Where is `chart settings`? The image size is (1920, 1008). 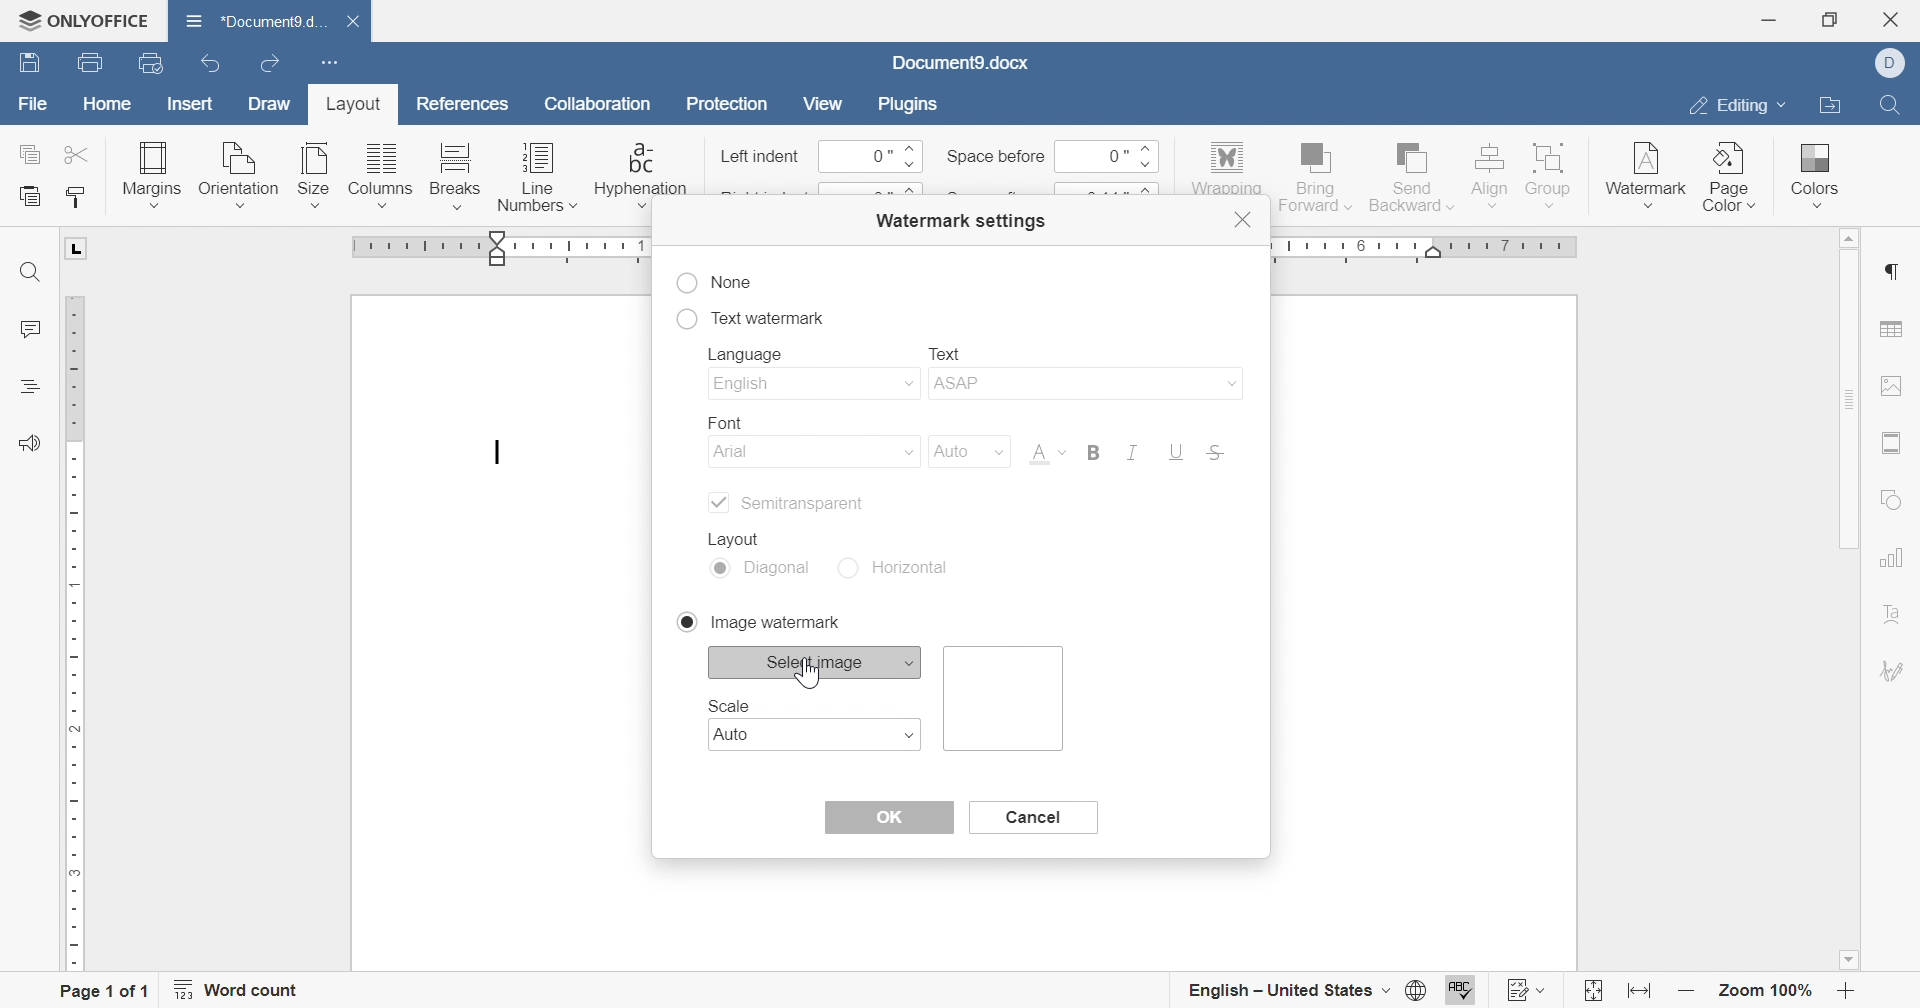 chart settings is located at coordinates (1891, 557).